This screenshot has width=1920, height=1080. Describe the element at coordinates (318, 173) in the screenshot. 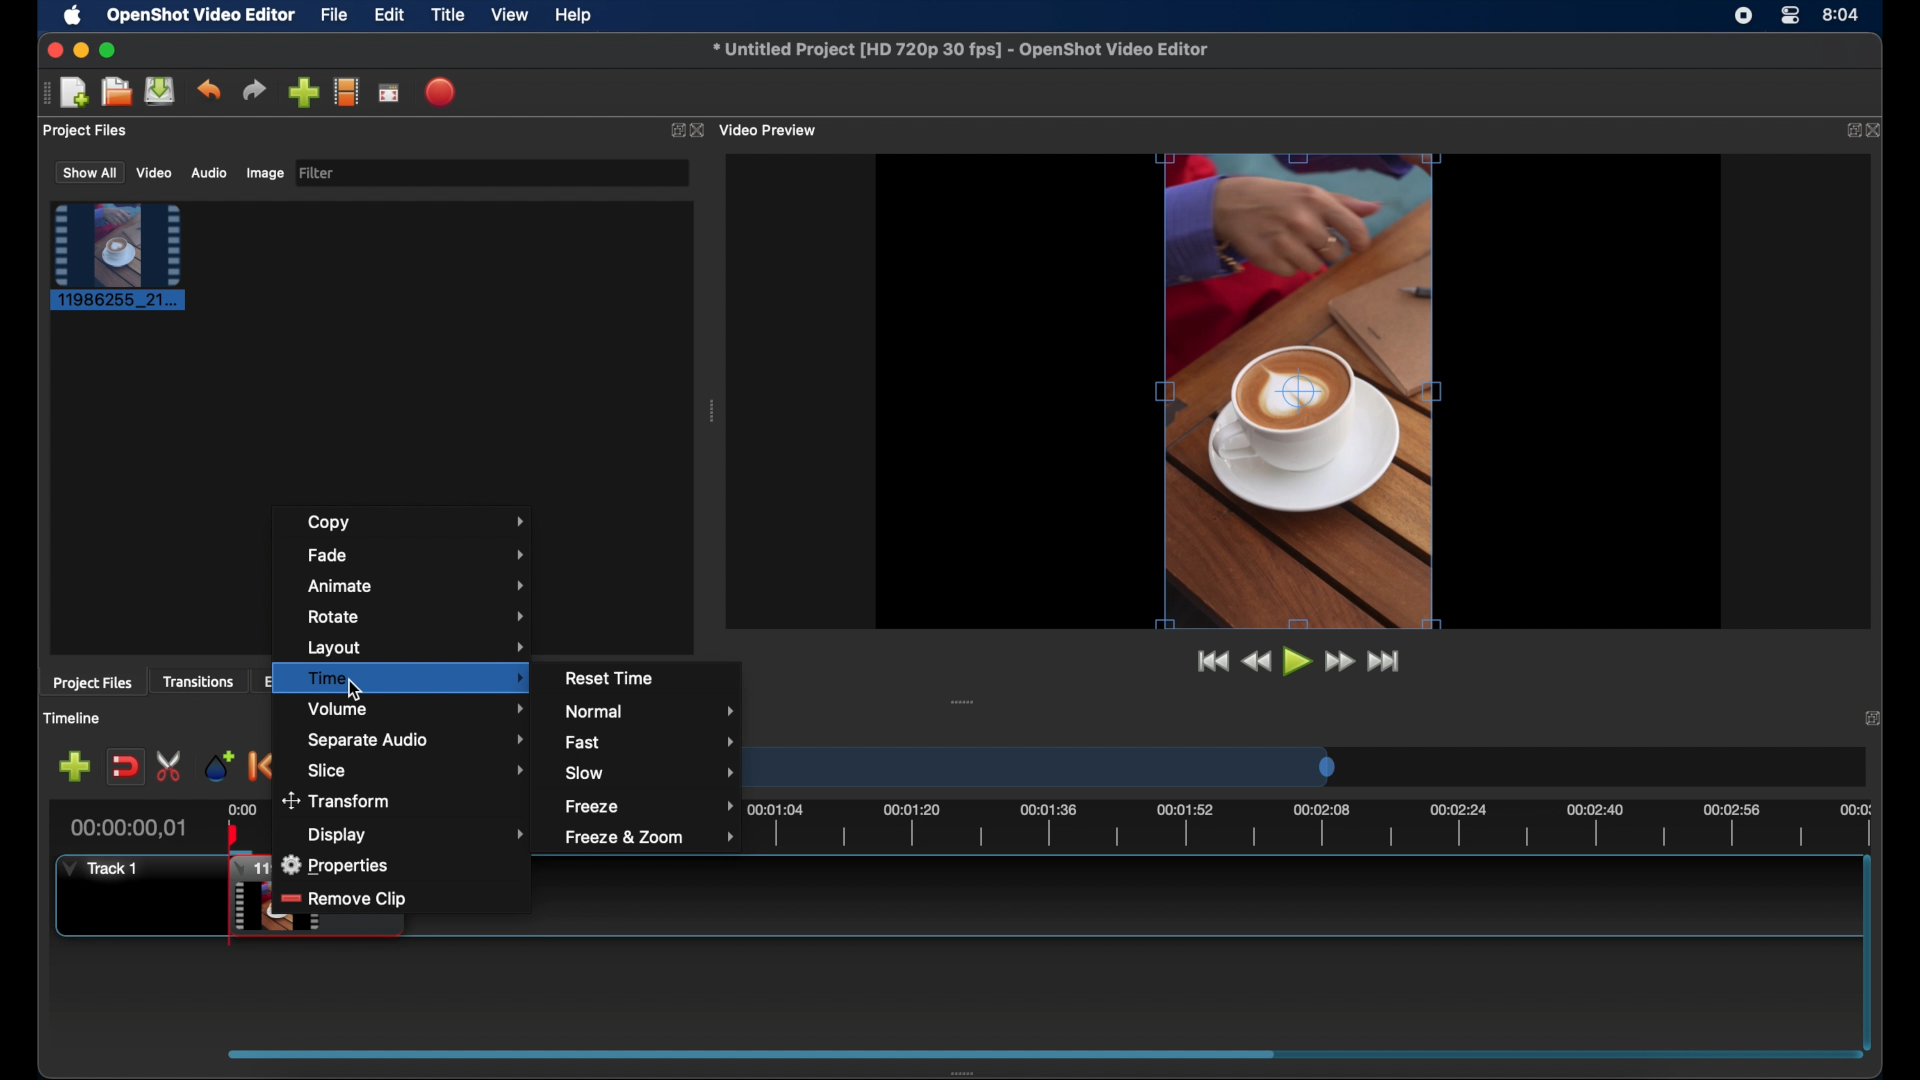

I see `filter` at that location.